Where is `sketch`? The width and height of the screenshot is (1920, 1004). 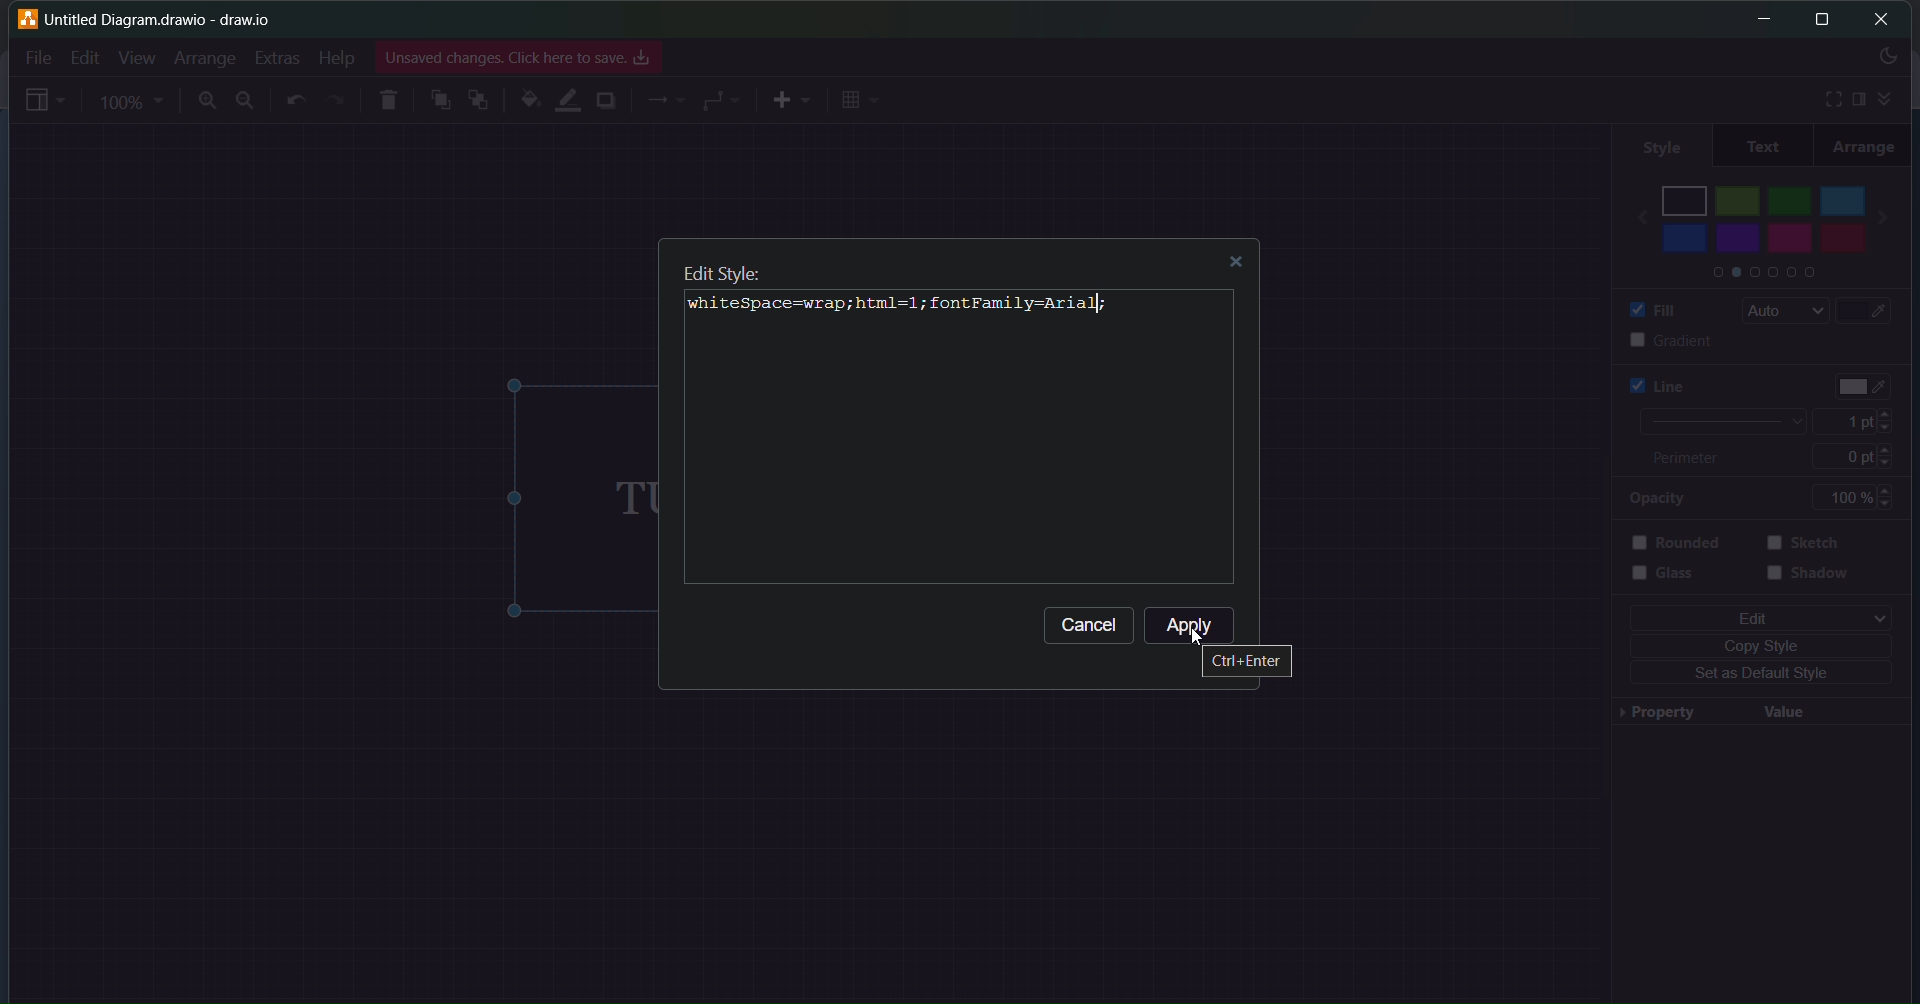 sketch is located at coordinates (1810, 544).